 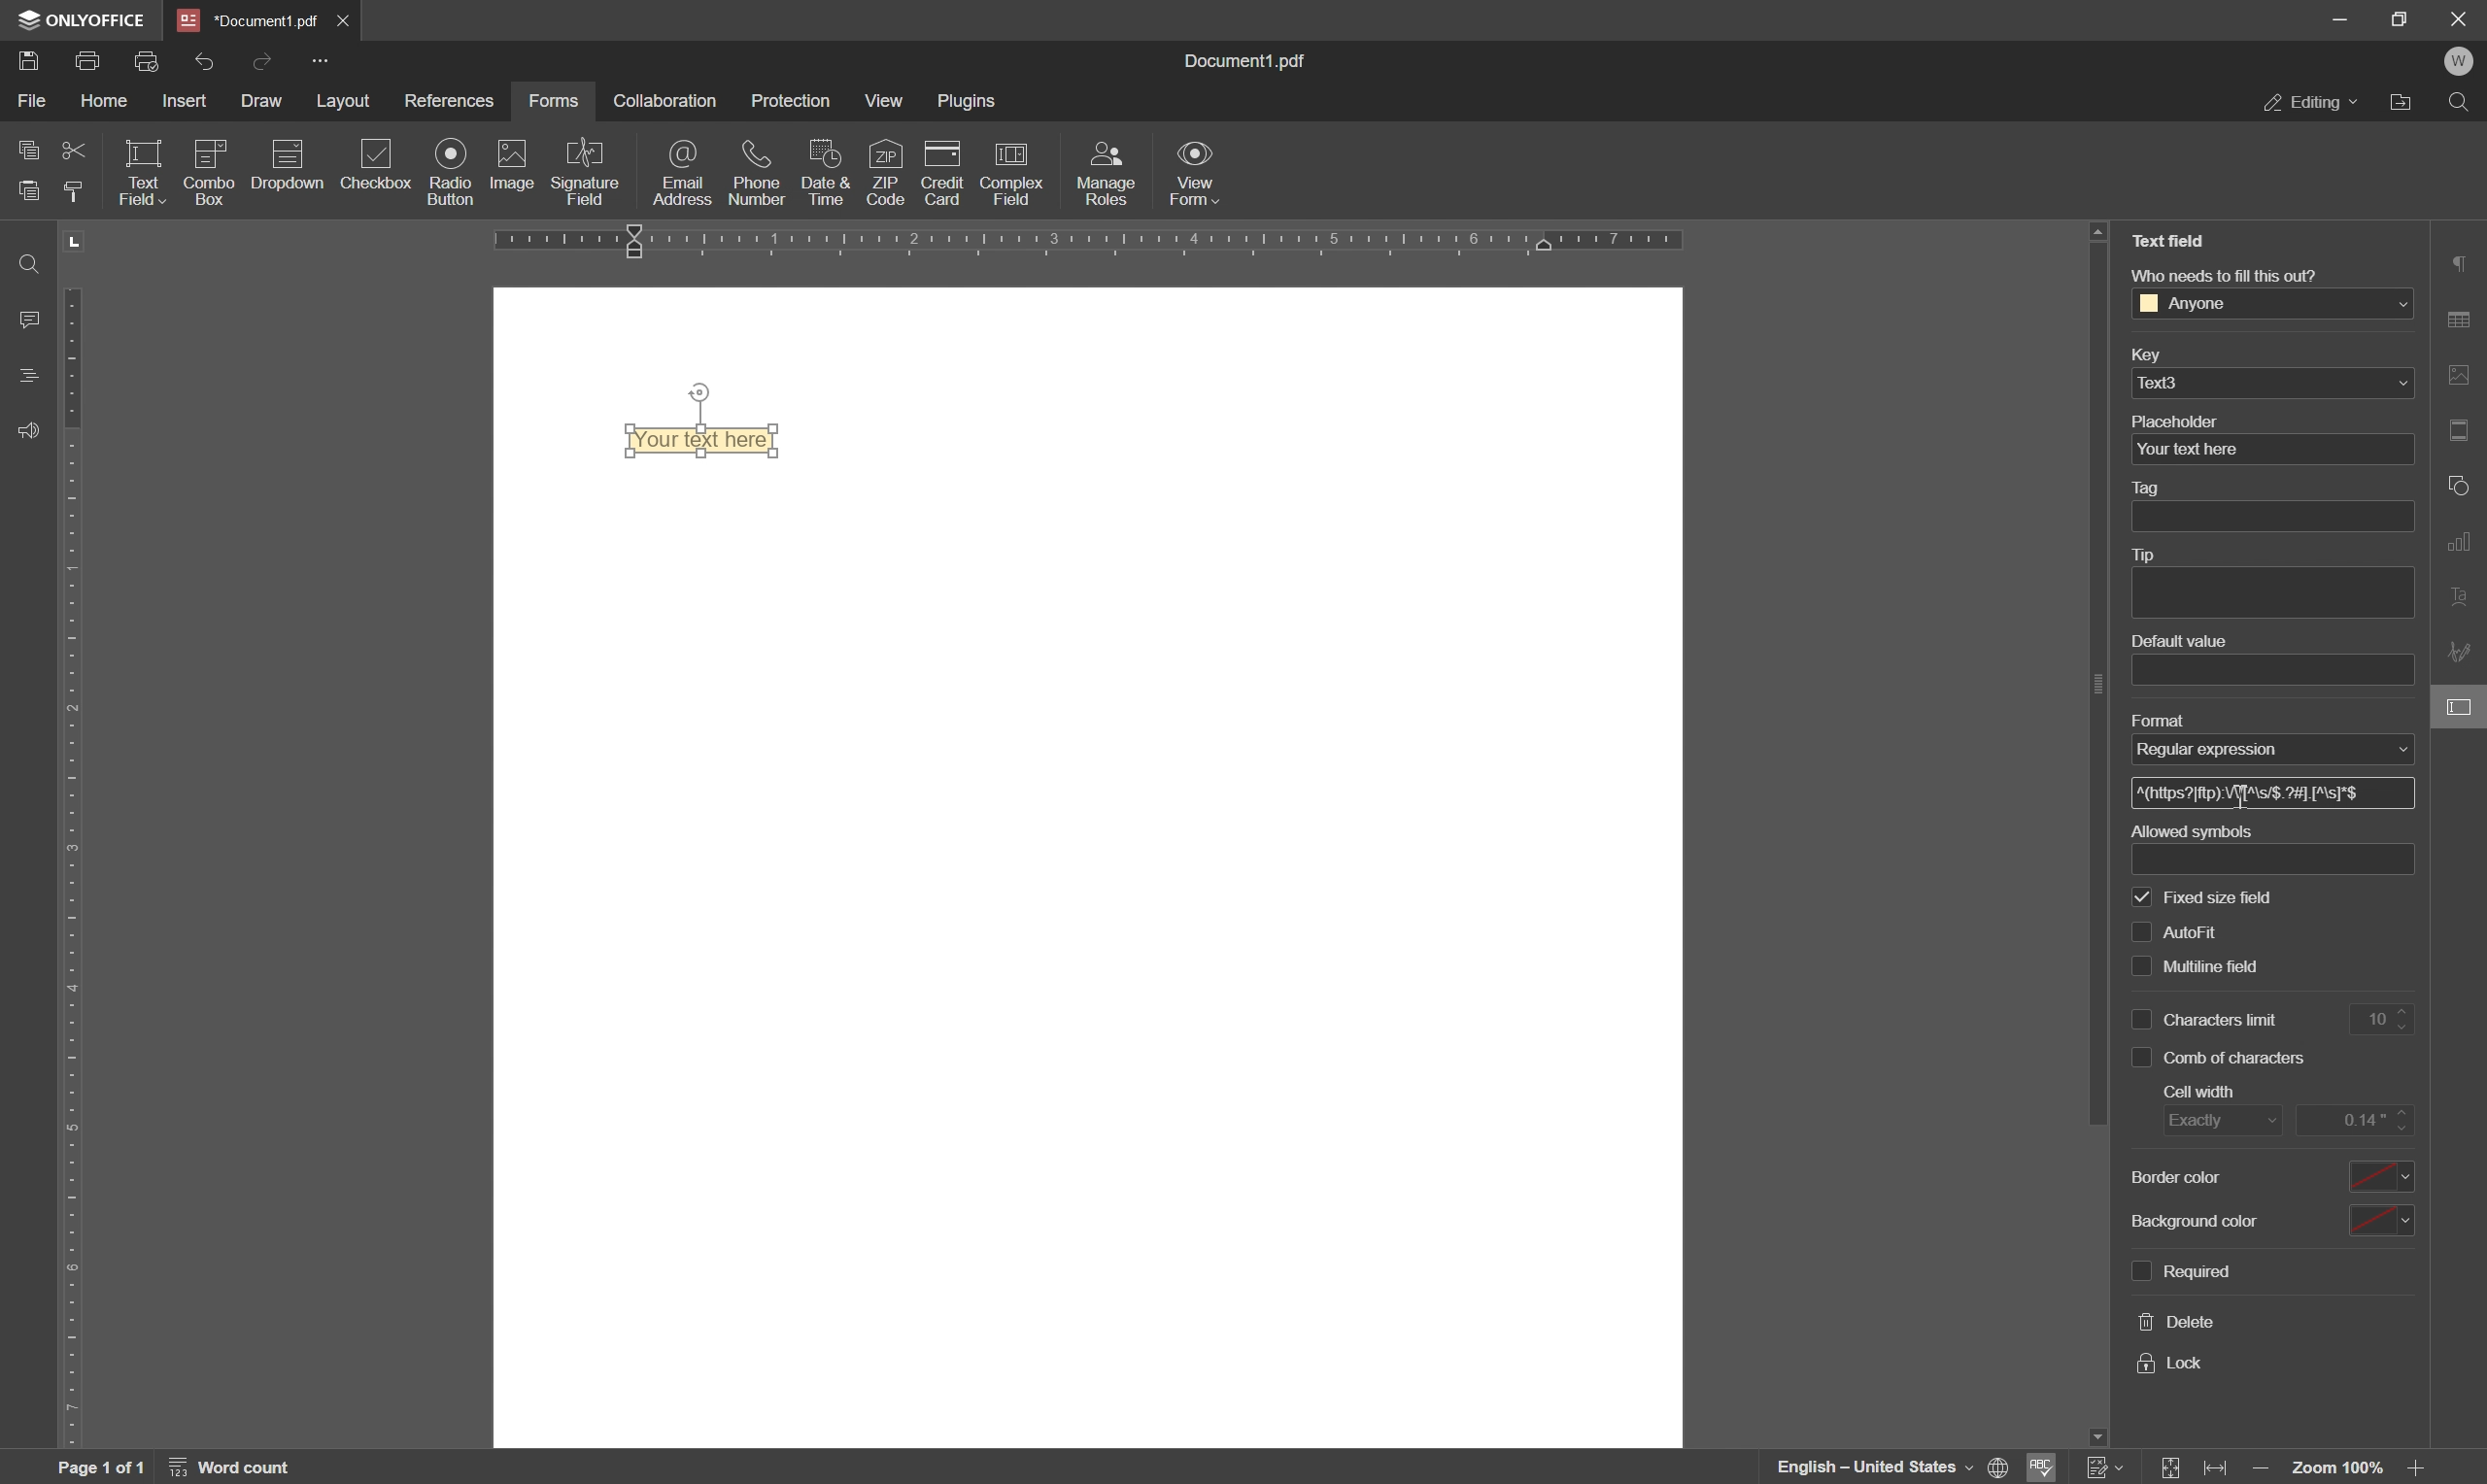 I want to click on characters limit, so click(x=2225, y=1019).